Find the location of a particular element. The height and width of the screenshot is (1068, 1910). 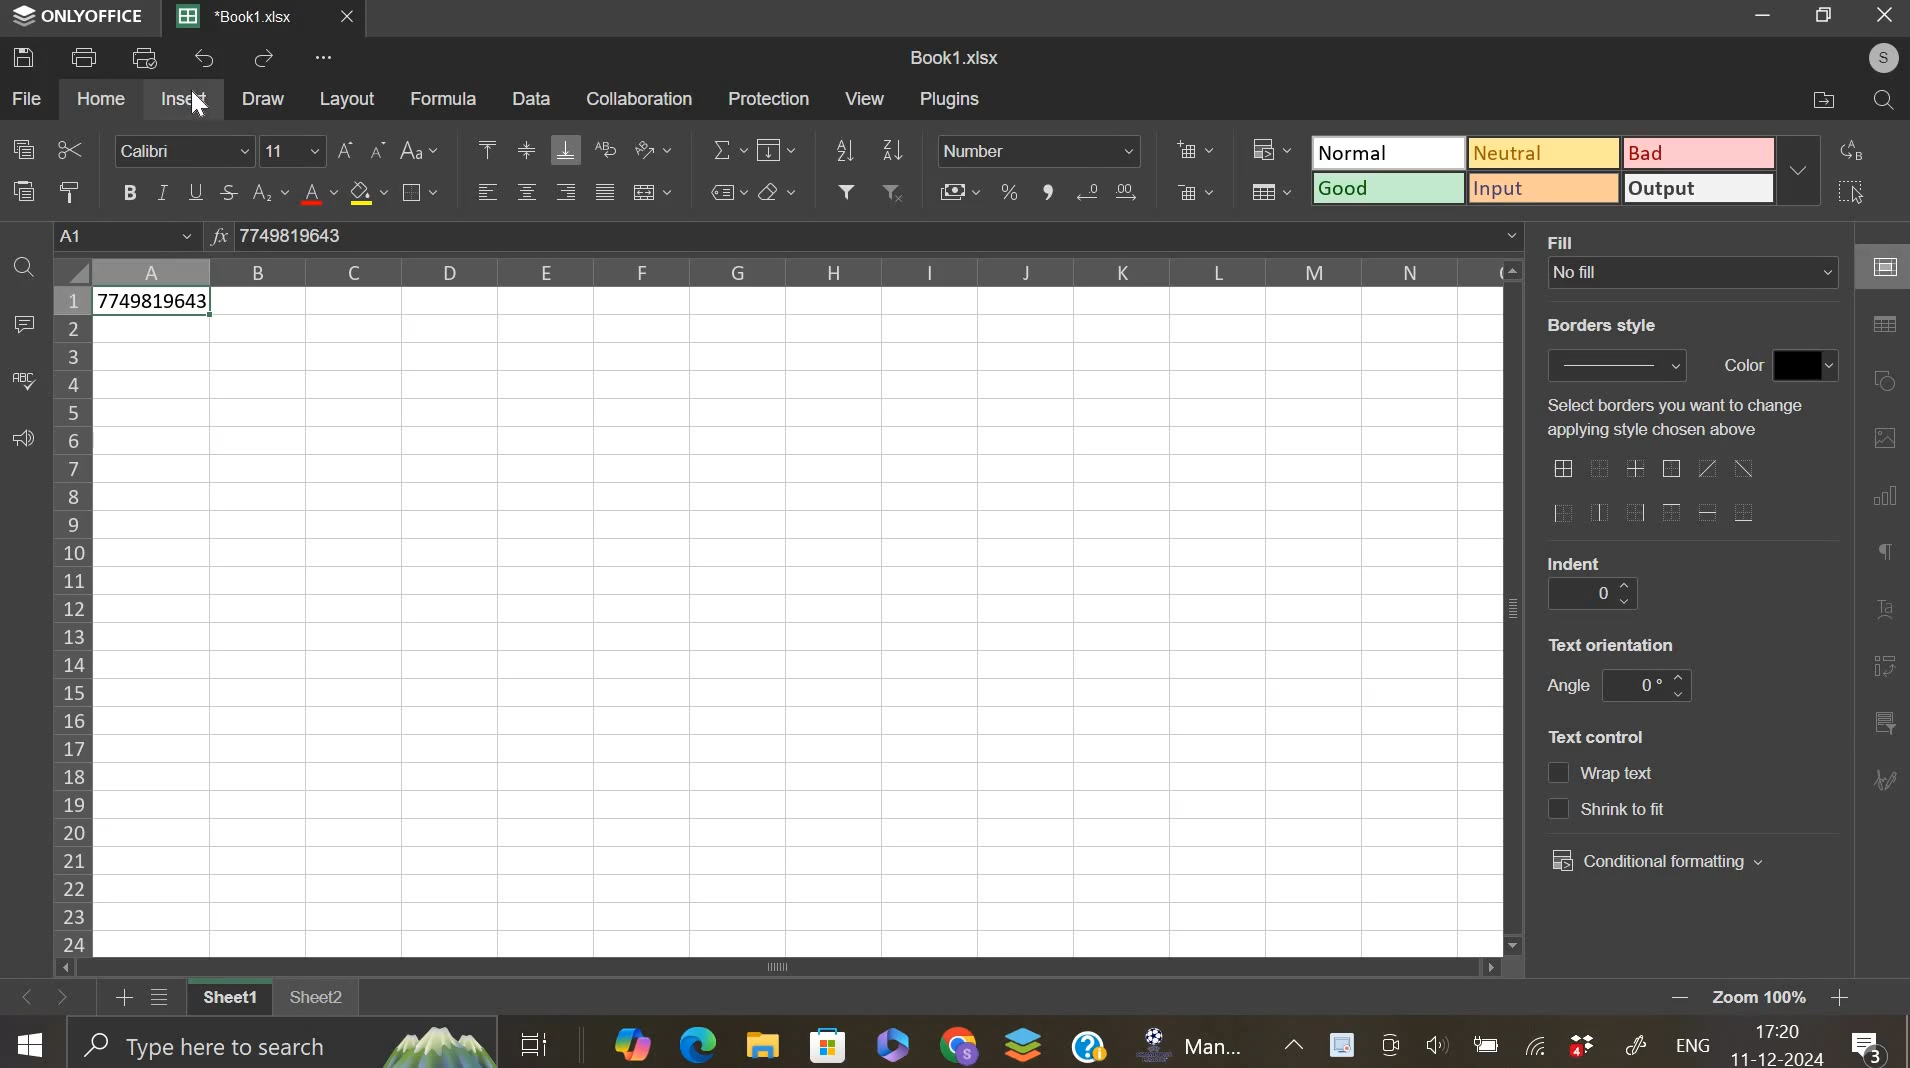

formula bar is located at coordinates (881, 233).